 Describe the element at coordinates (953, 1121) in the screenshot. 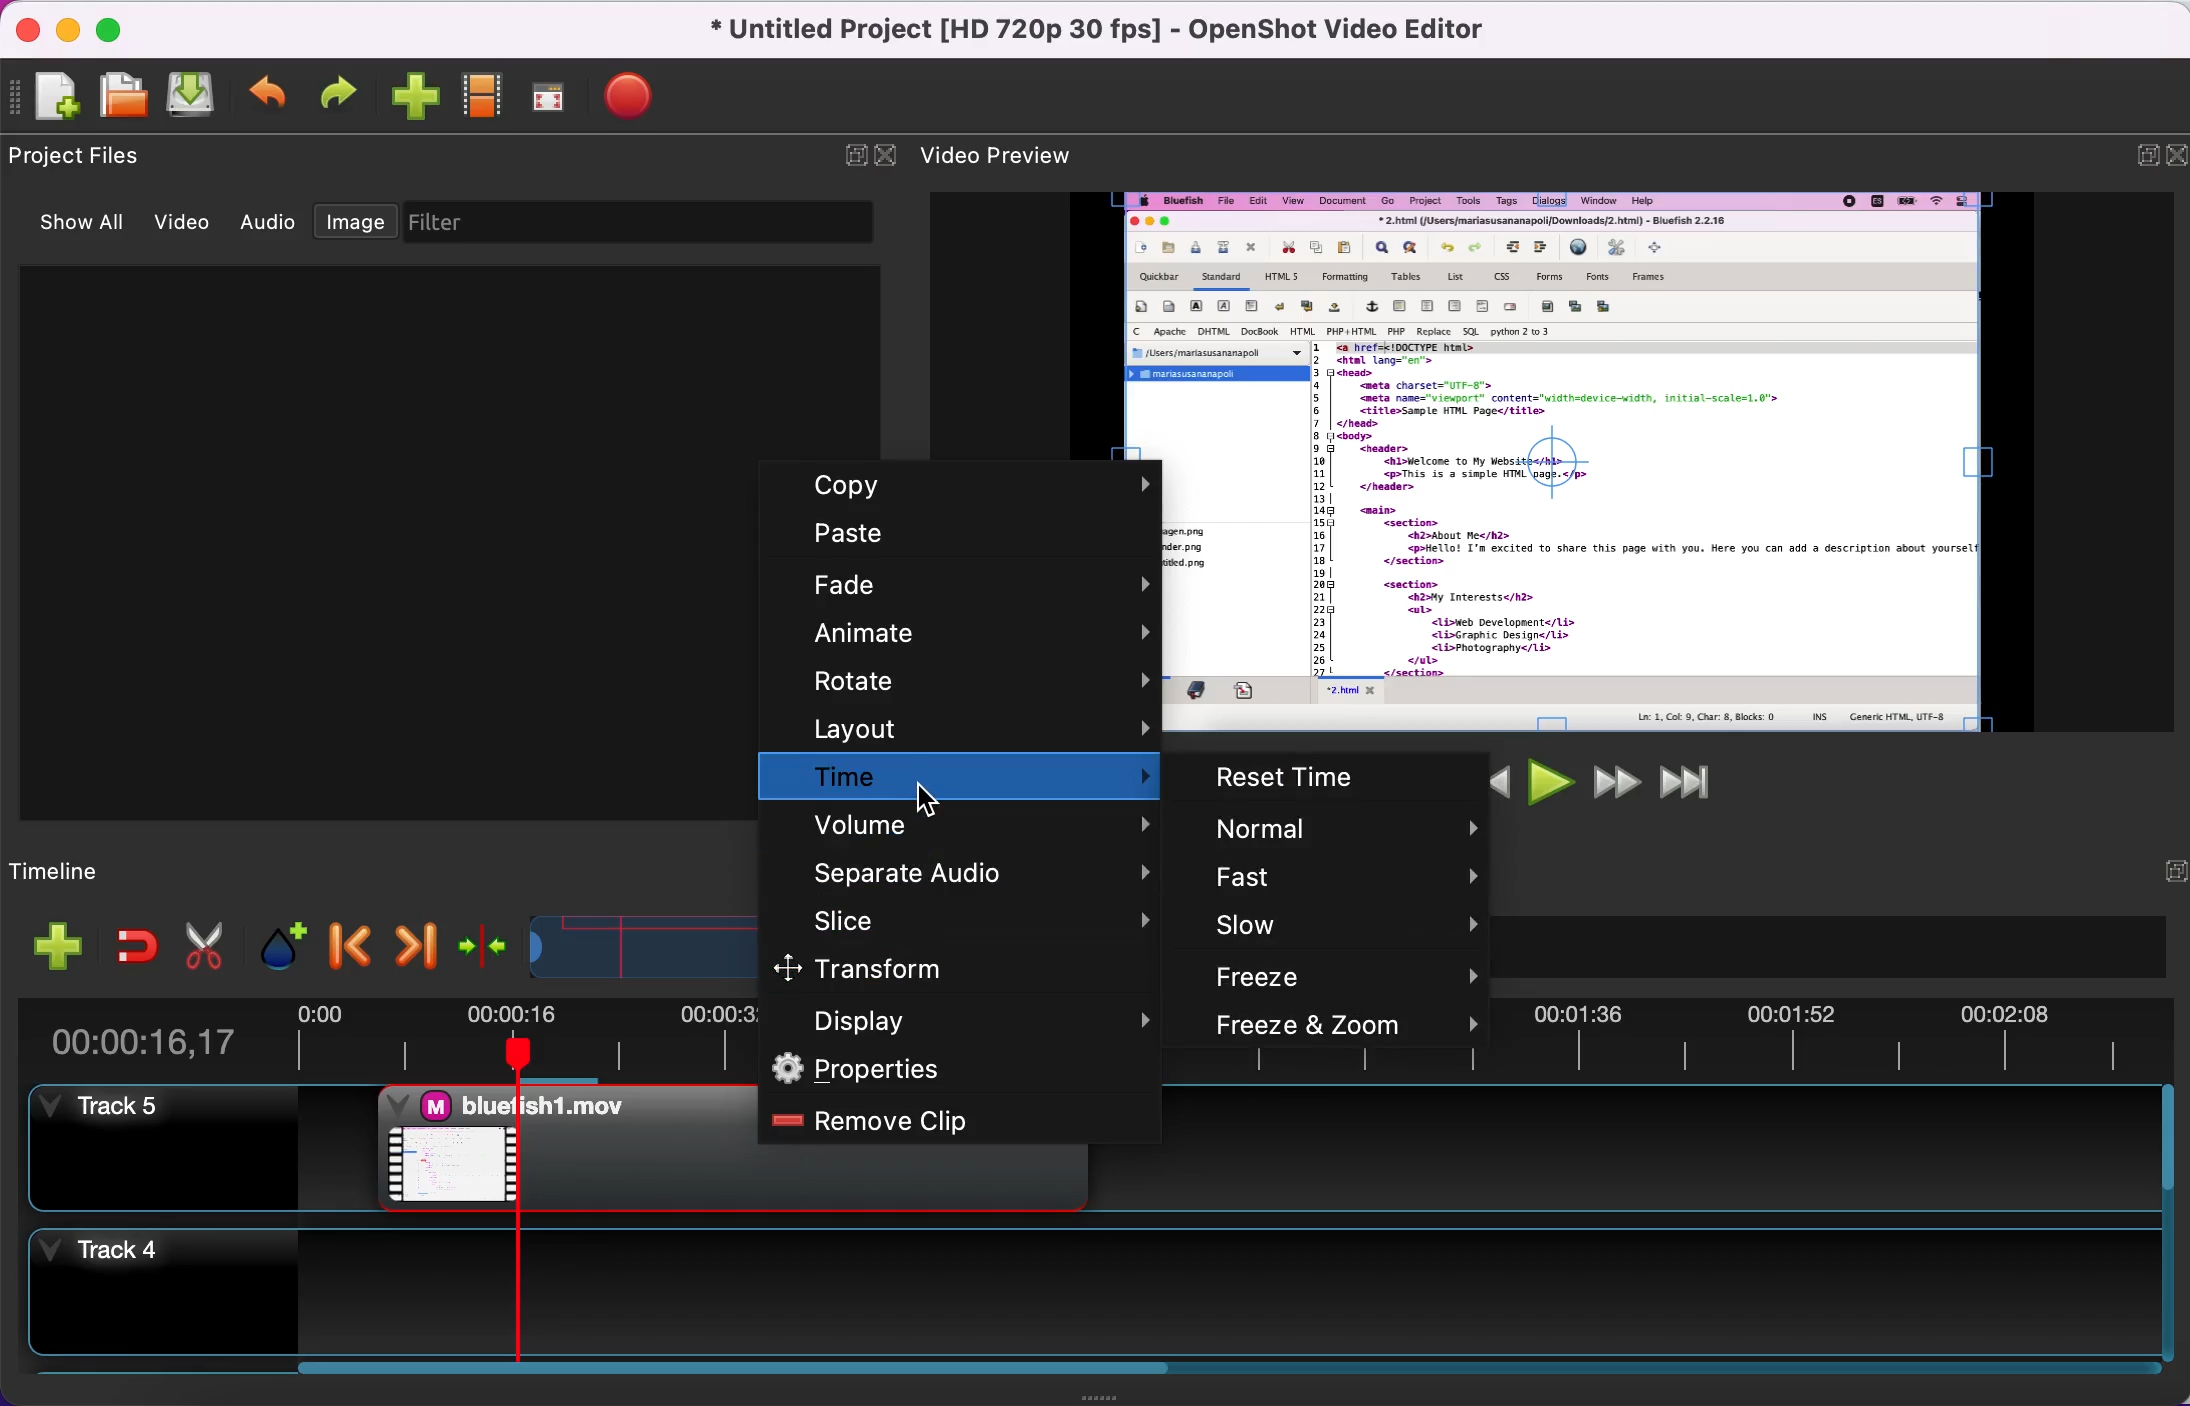

I see `remove clip` at that location.